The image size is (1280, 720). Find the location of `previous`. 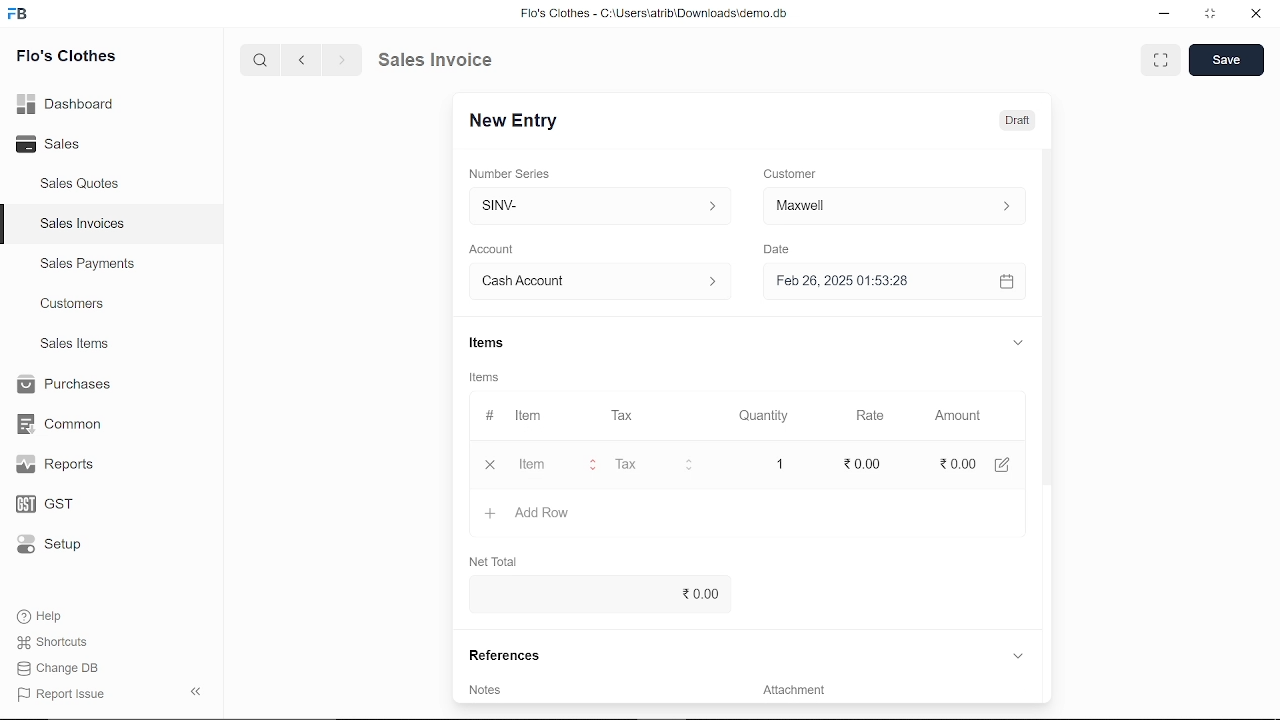

previous is located at coordinates (302, 59).